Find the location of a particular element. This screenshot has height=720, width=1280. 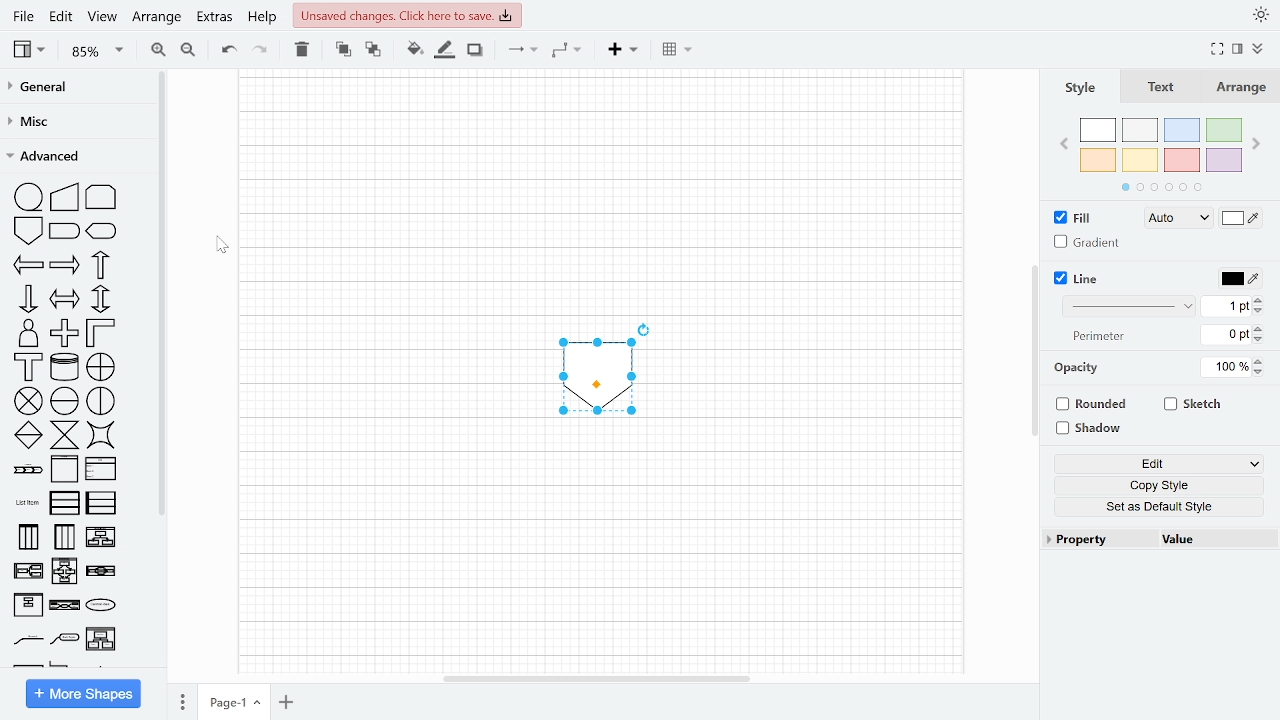

Next is located at coordinates (1257, 144).